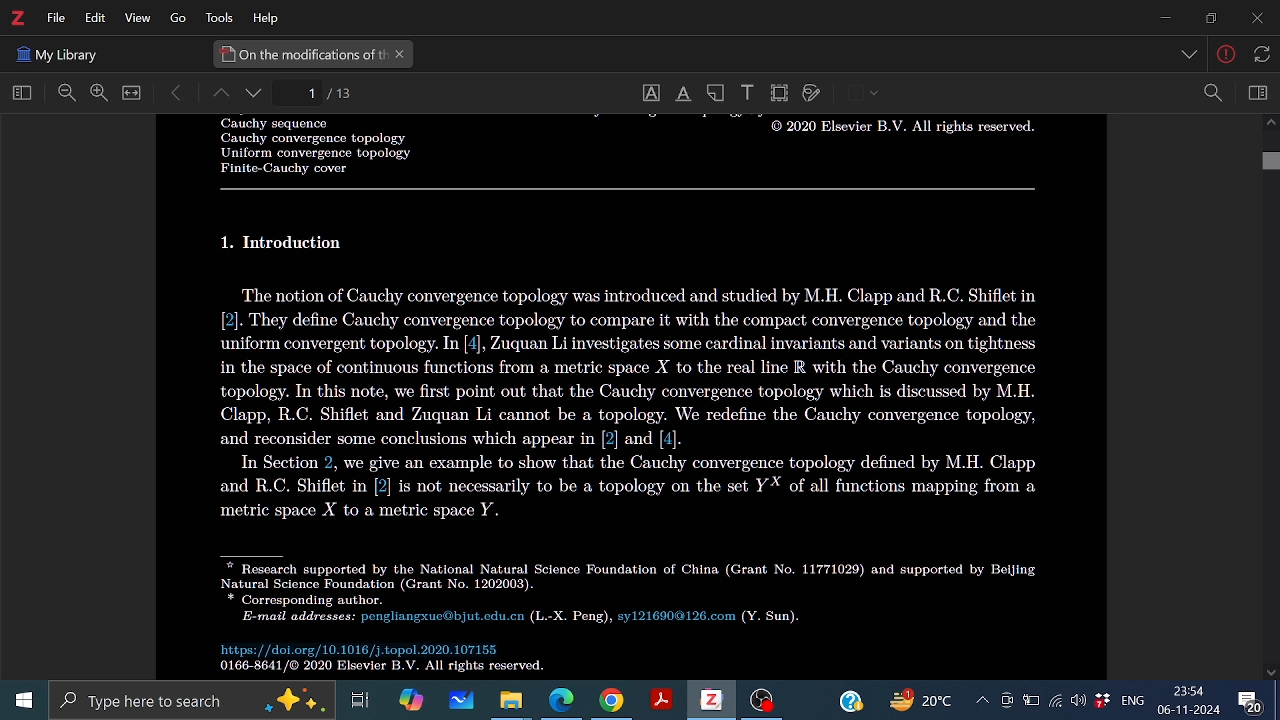  I want to click on , so click(172, 19).